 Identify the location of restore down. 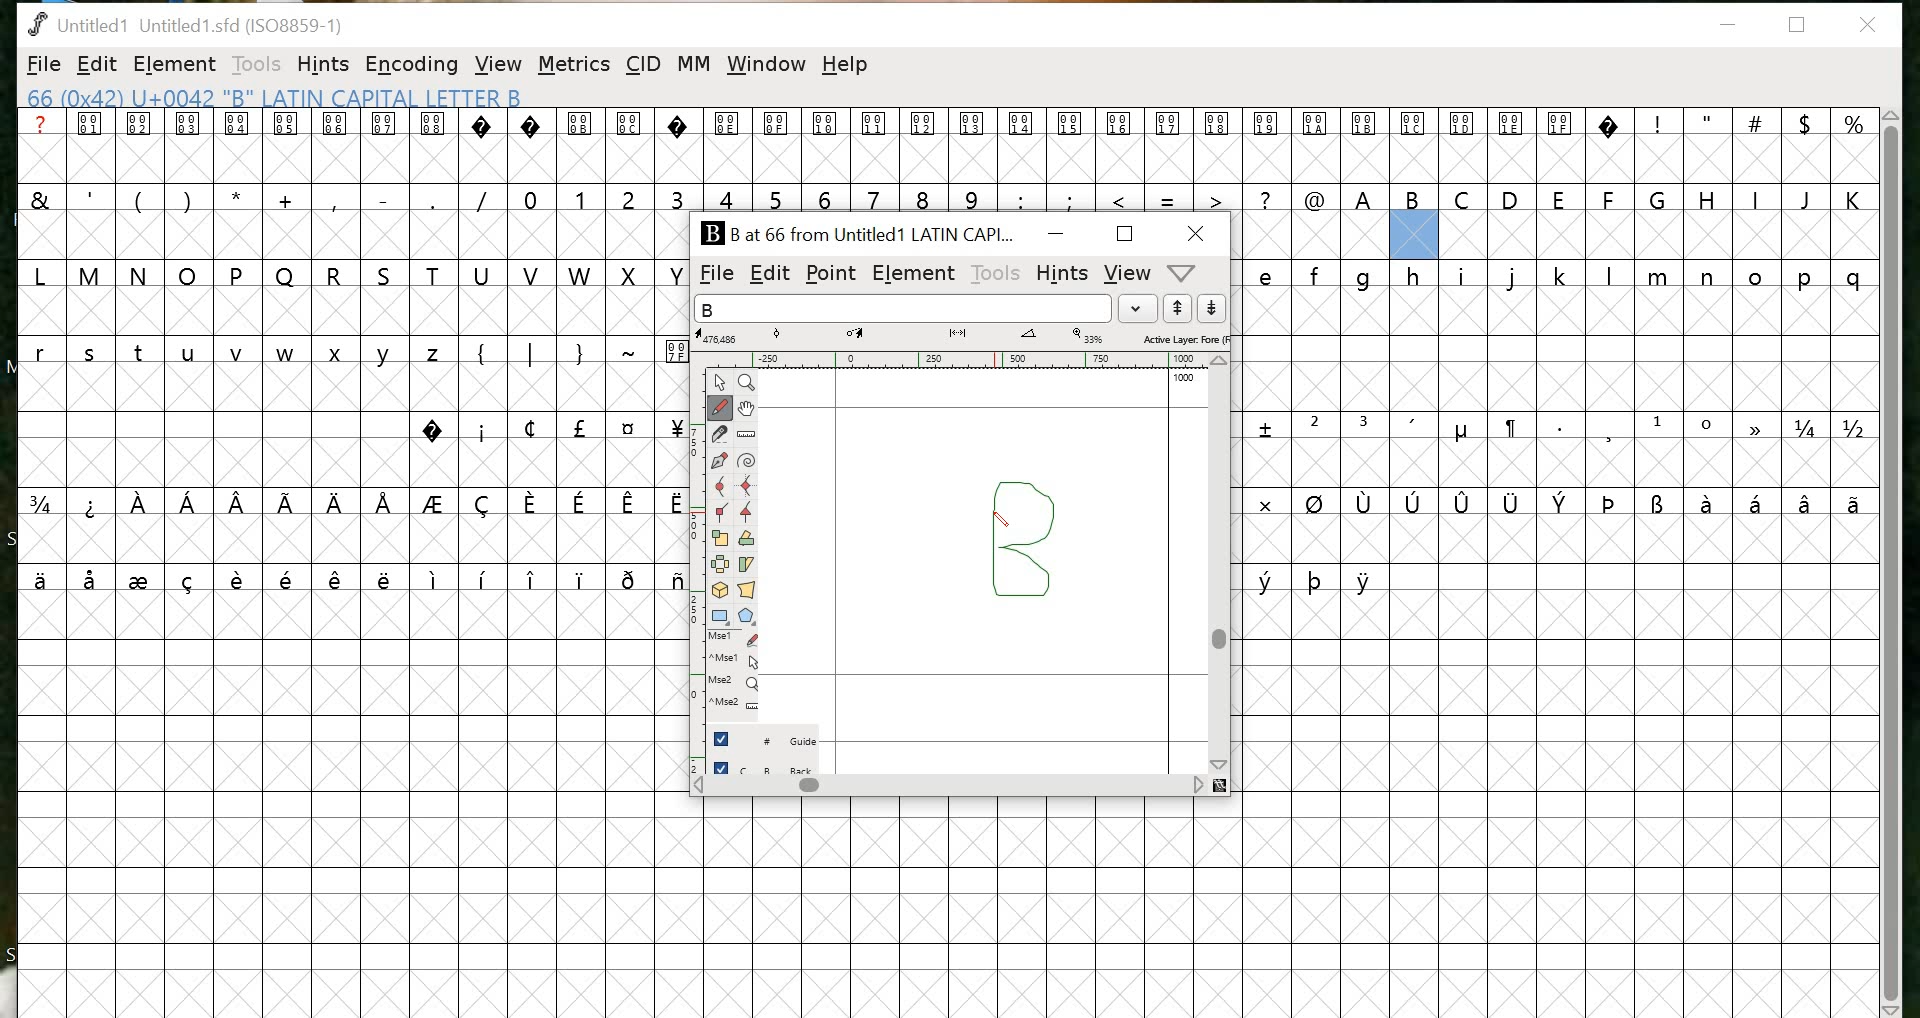
(1798, 25).